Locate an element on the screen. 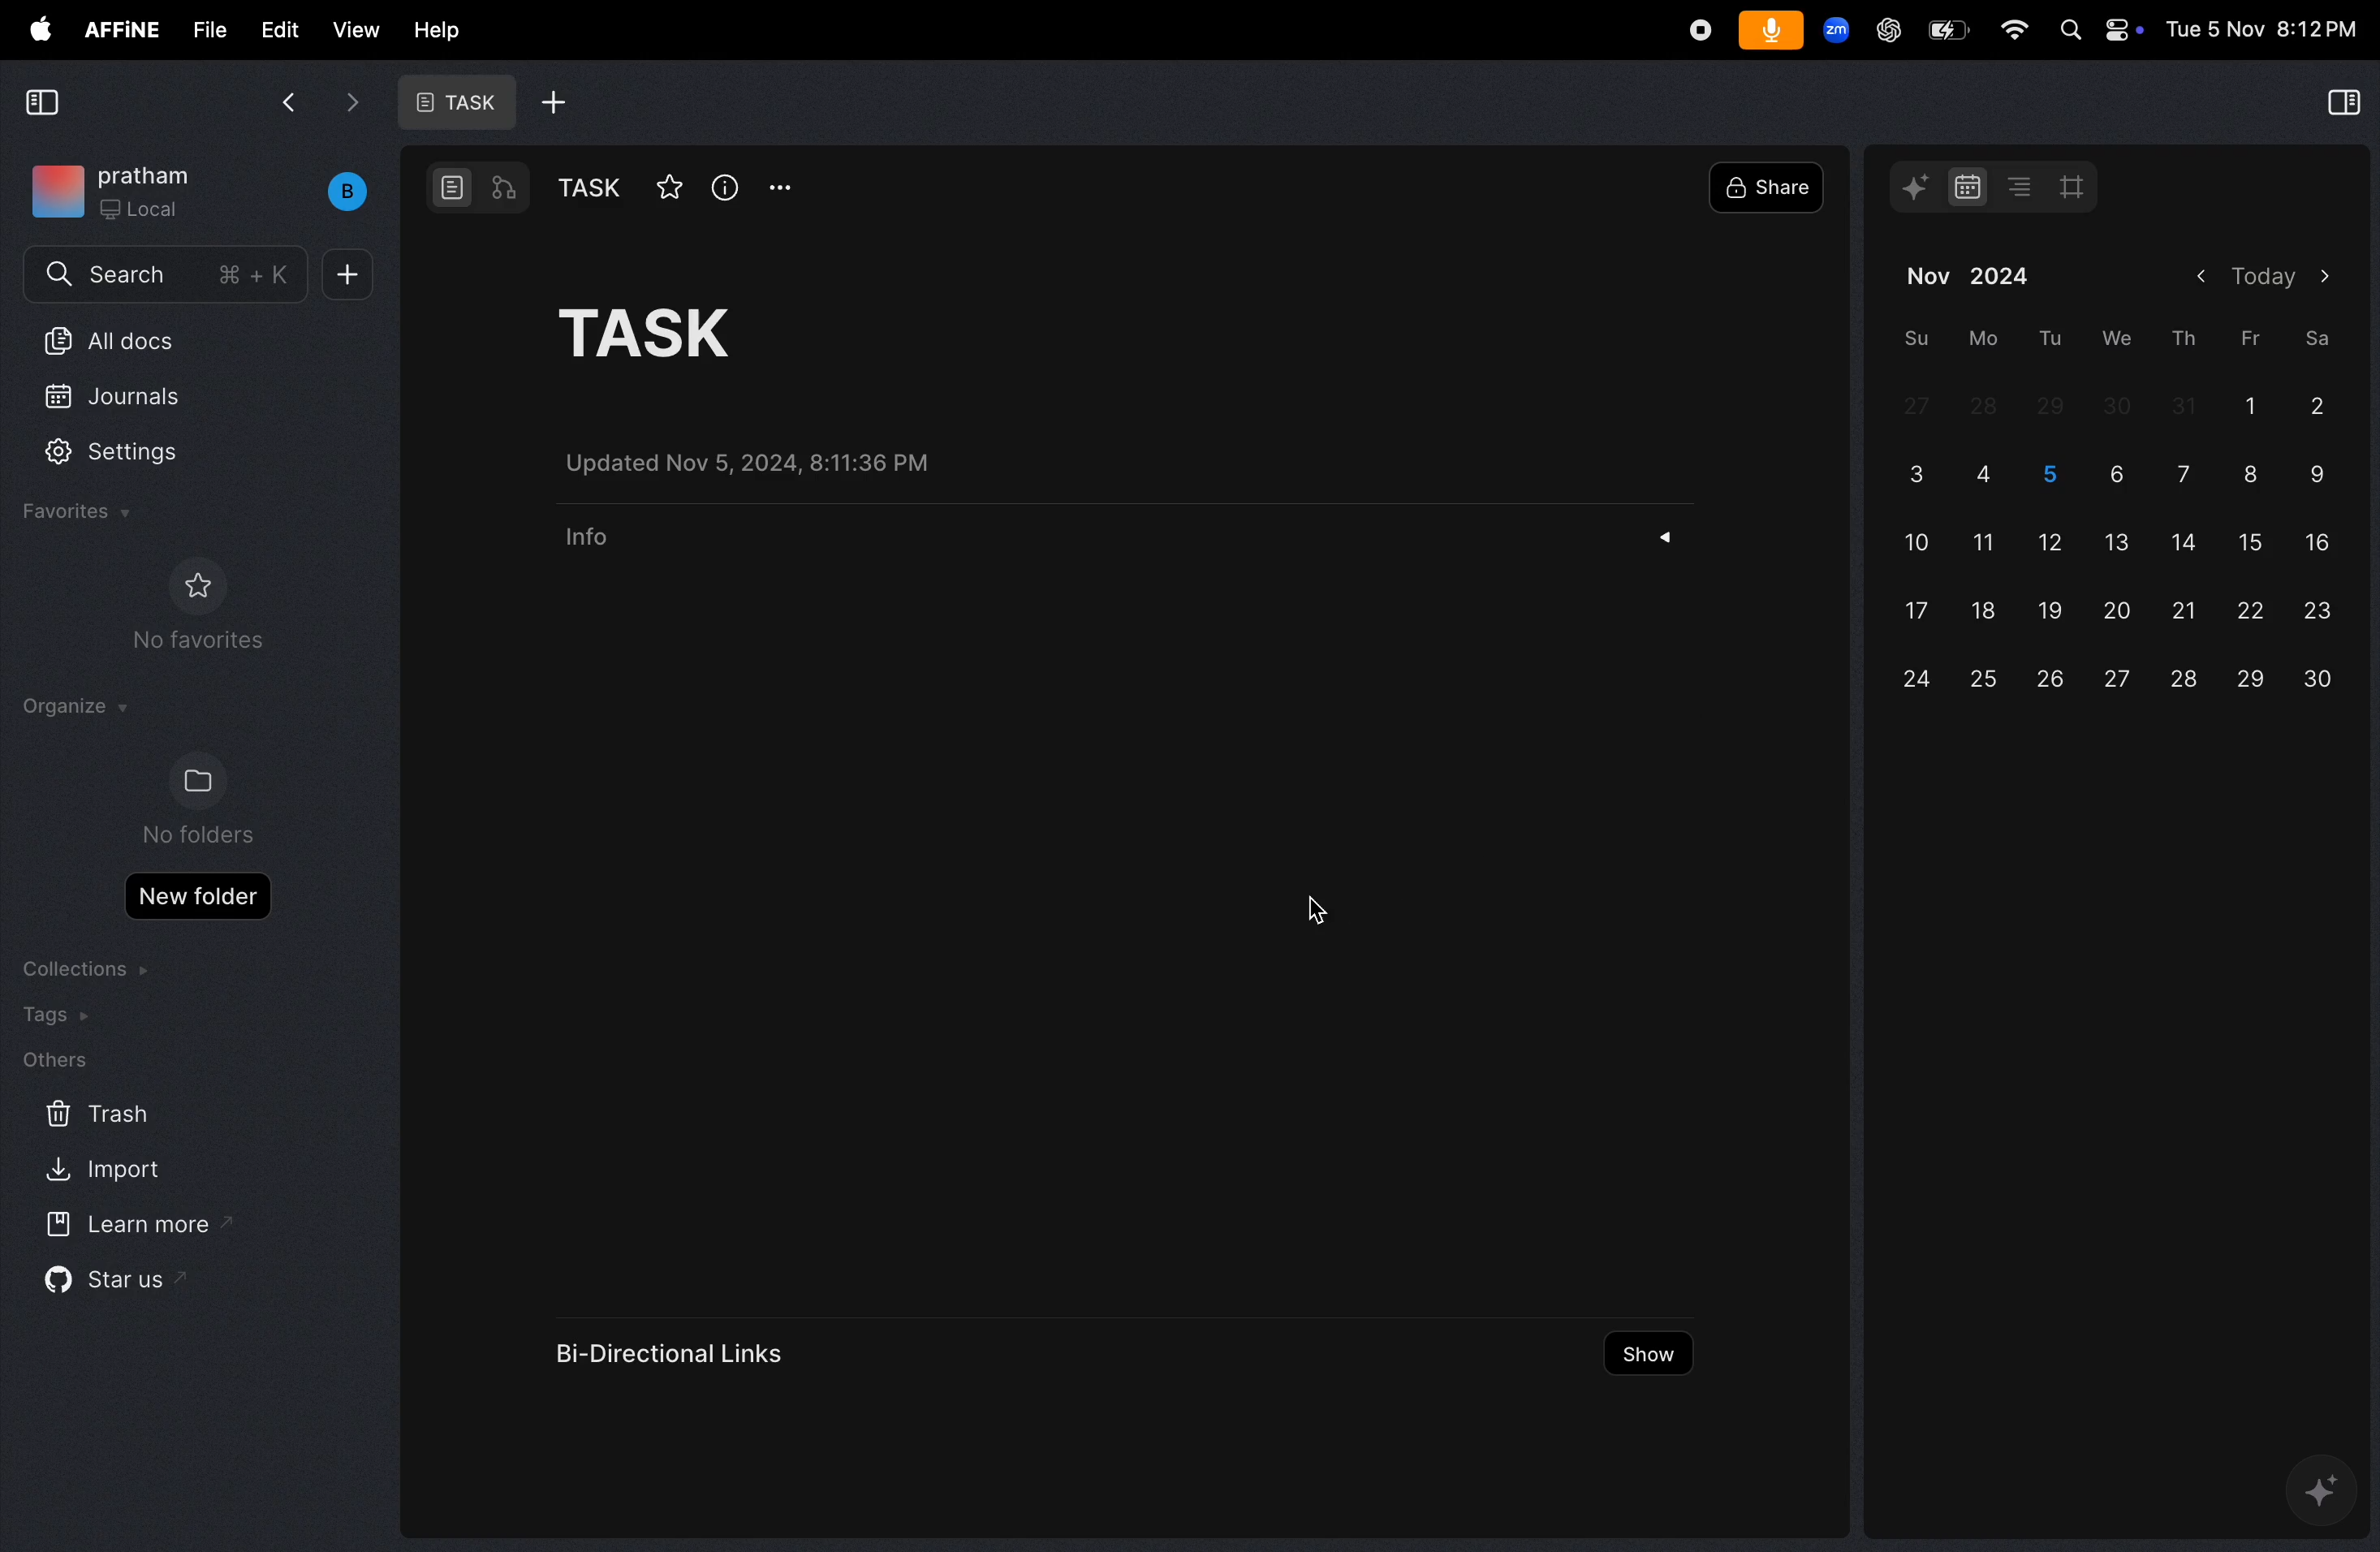  show is located at coordinates (1646, 1357).